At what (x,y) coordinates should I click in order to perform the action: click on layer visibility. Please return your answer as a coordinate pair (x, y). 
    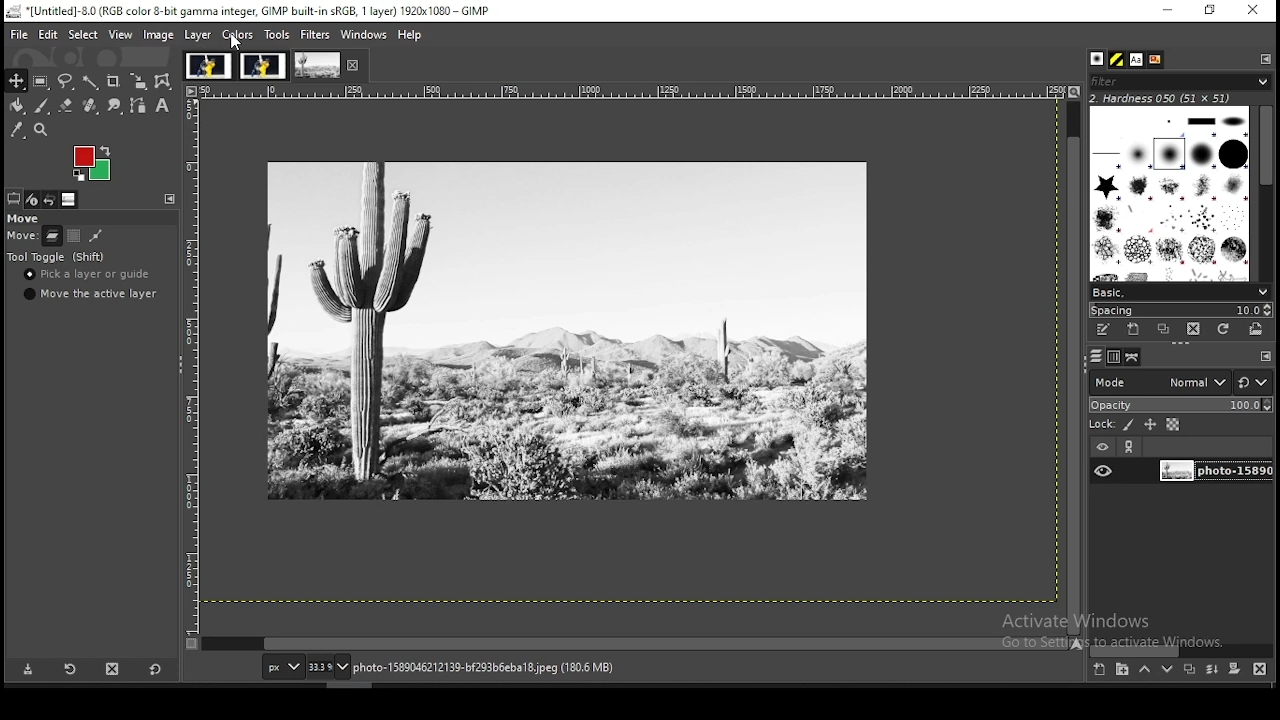
    Looking at the image, I should click on (1101, 448).